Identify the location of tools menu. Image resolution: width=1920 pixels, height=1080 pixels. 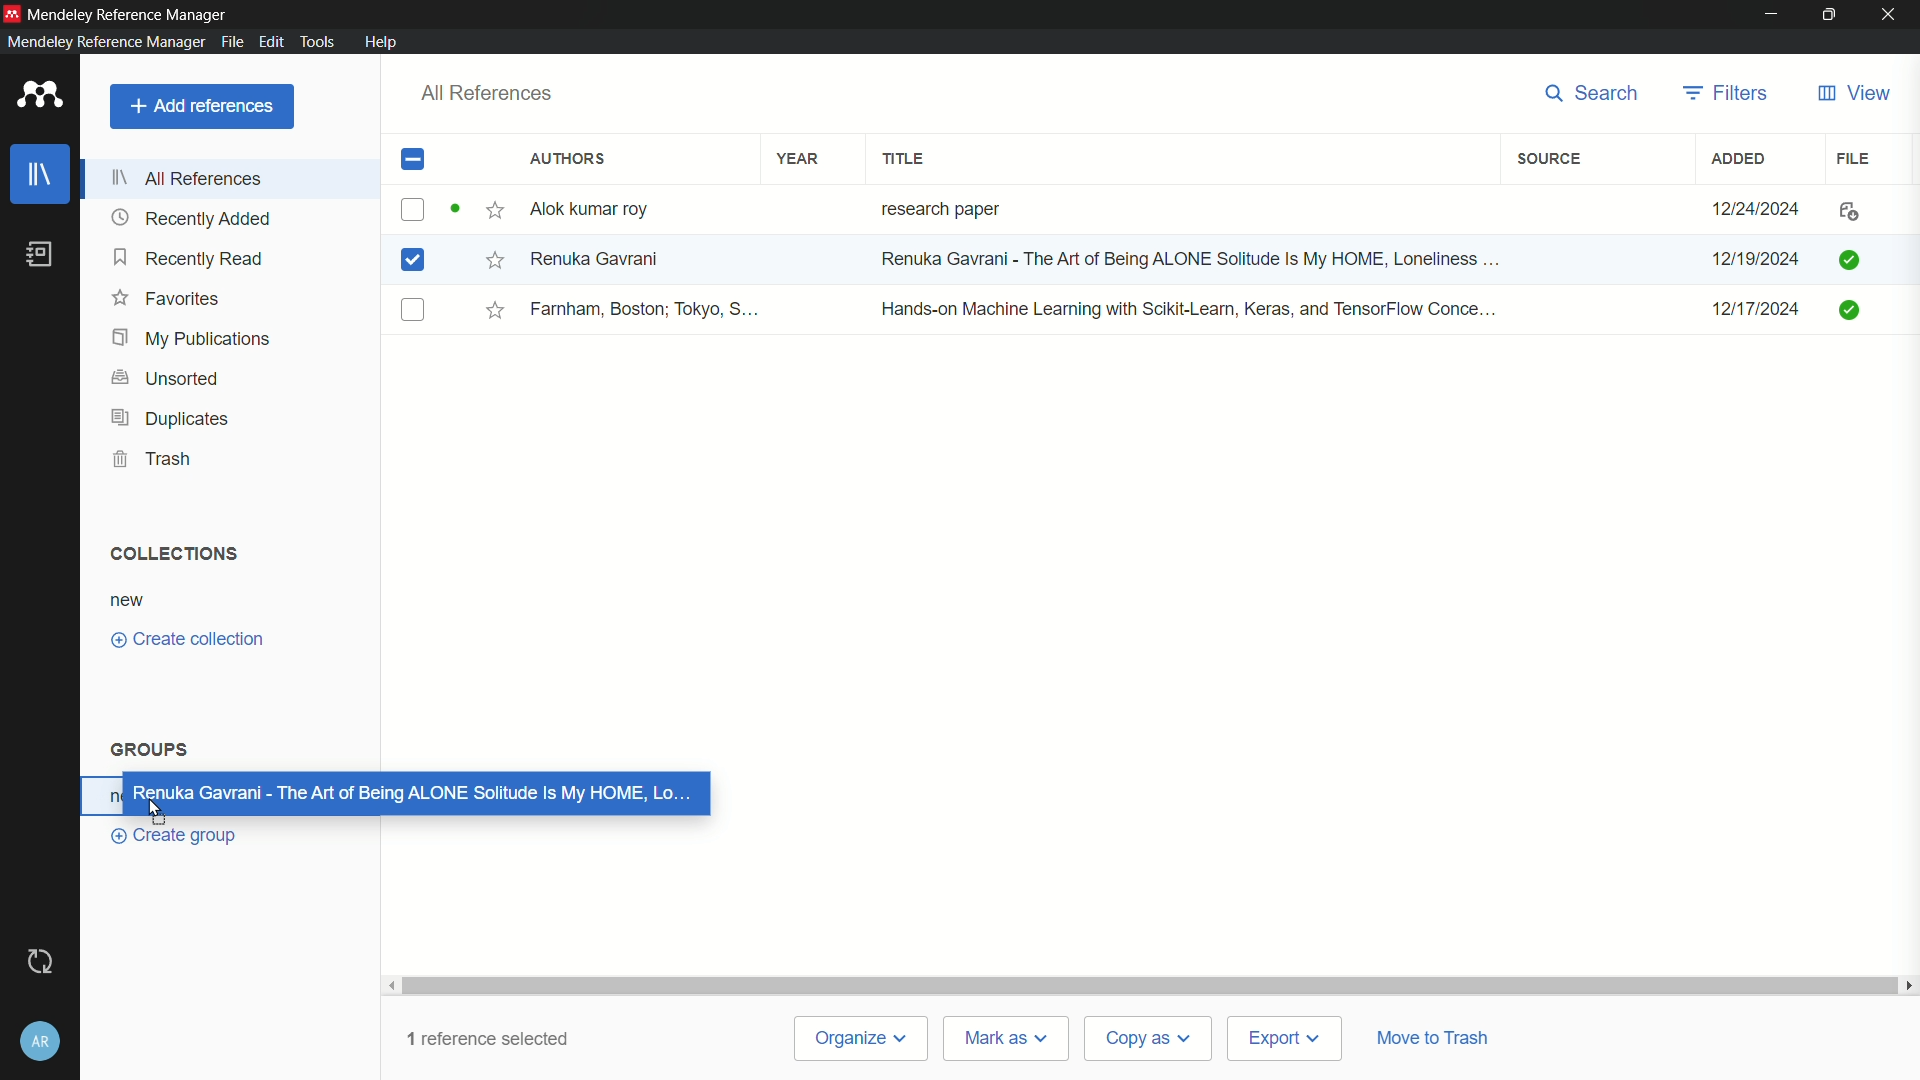
(317, 41).